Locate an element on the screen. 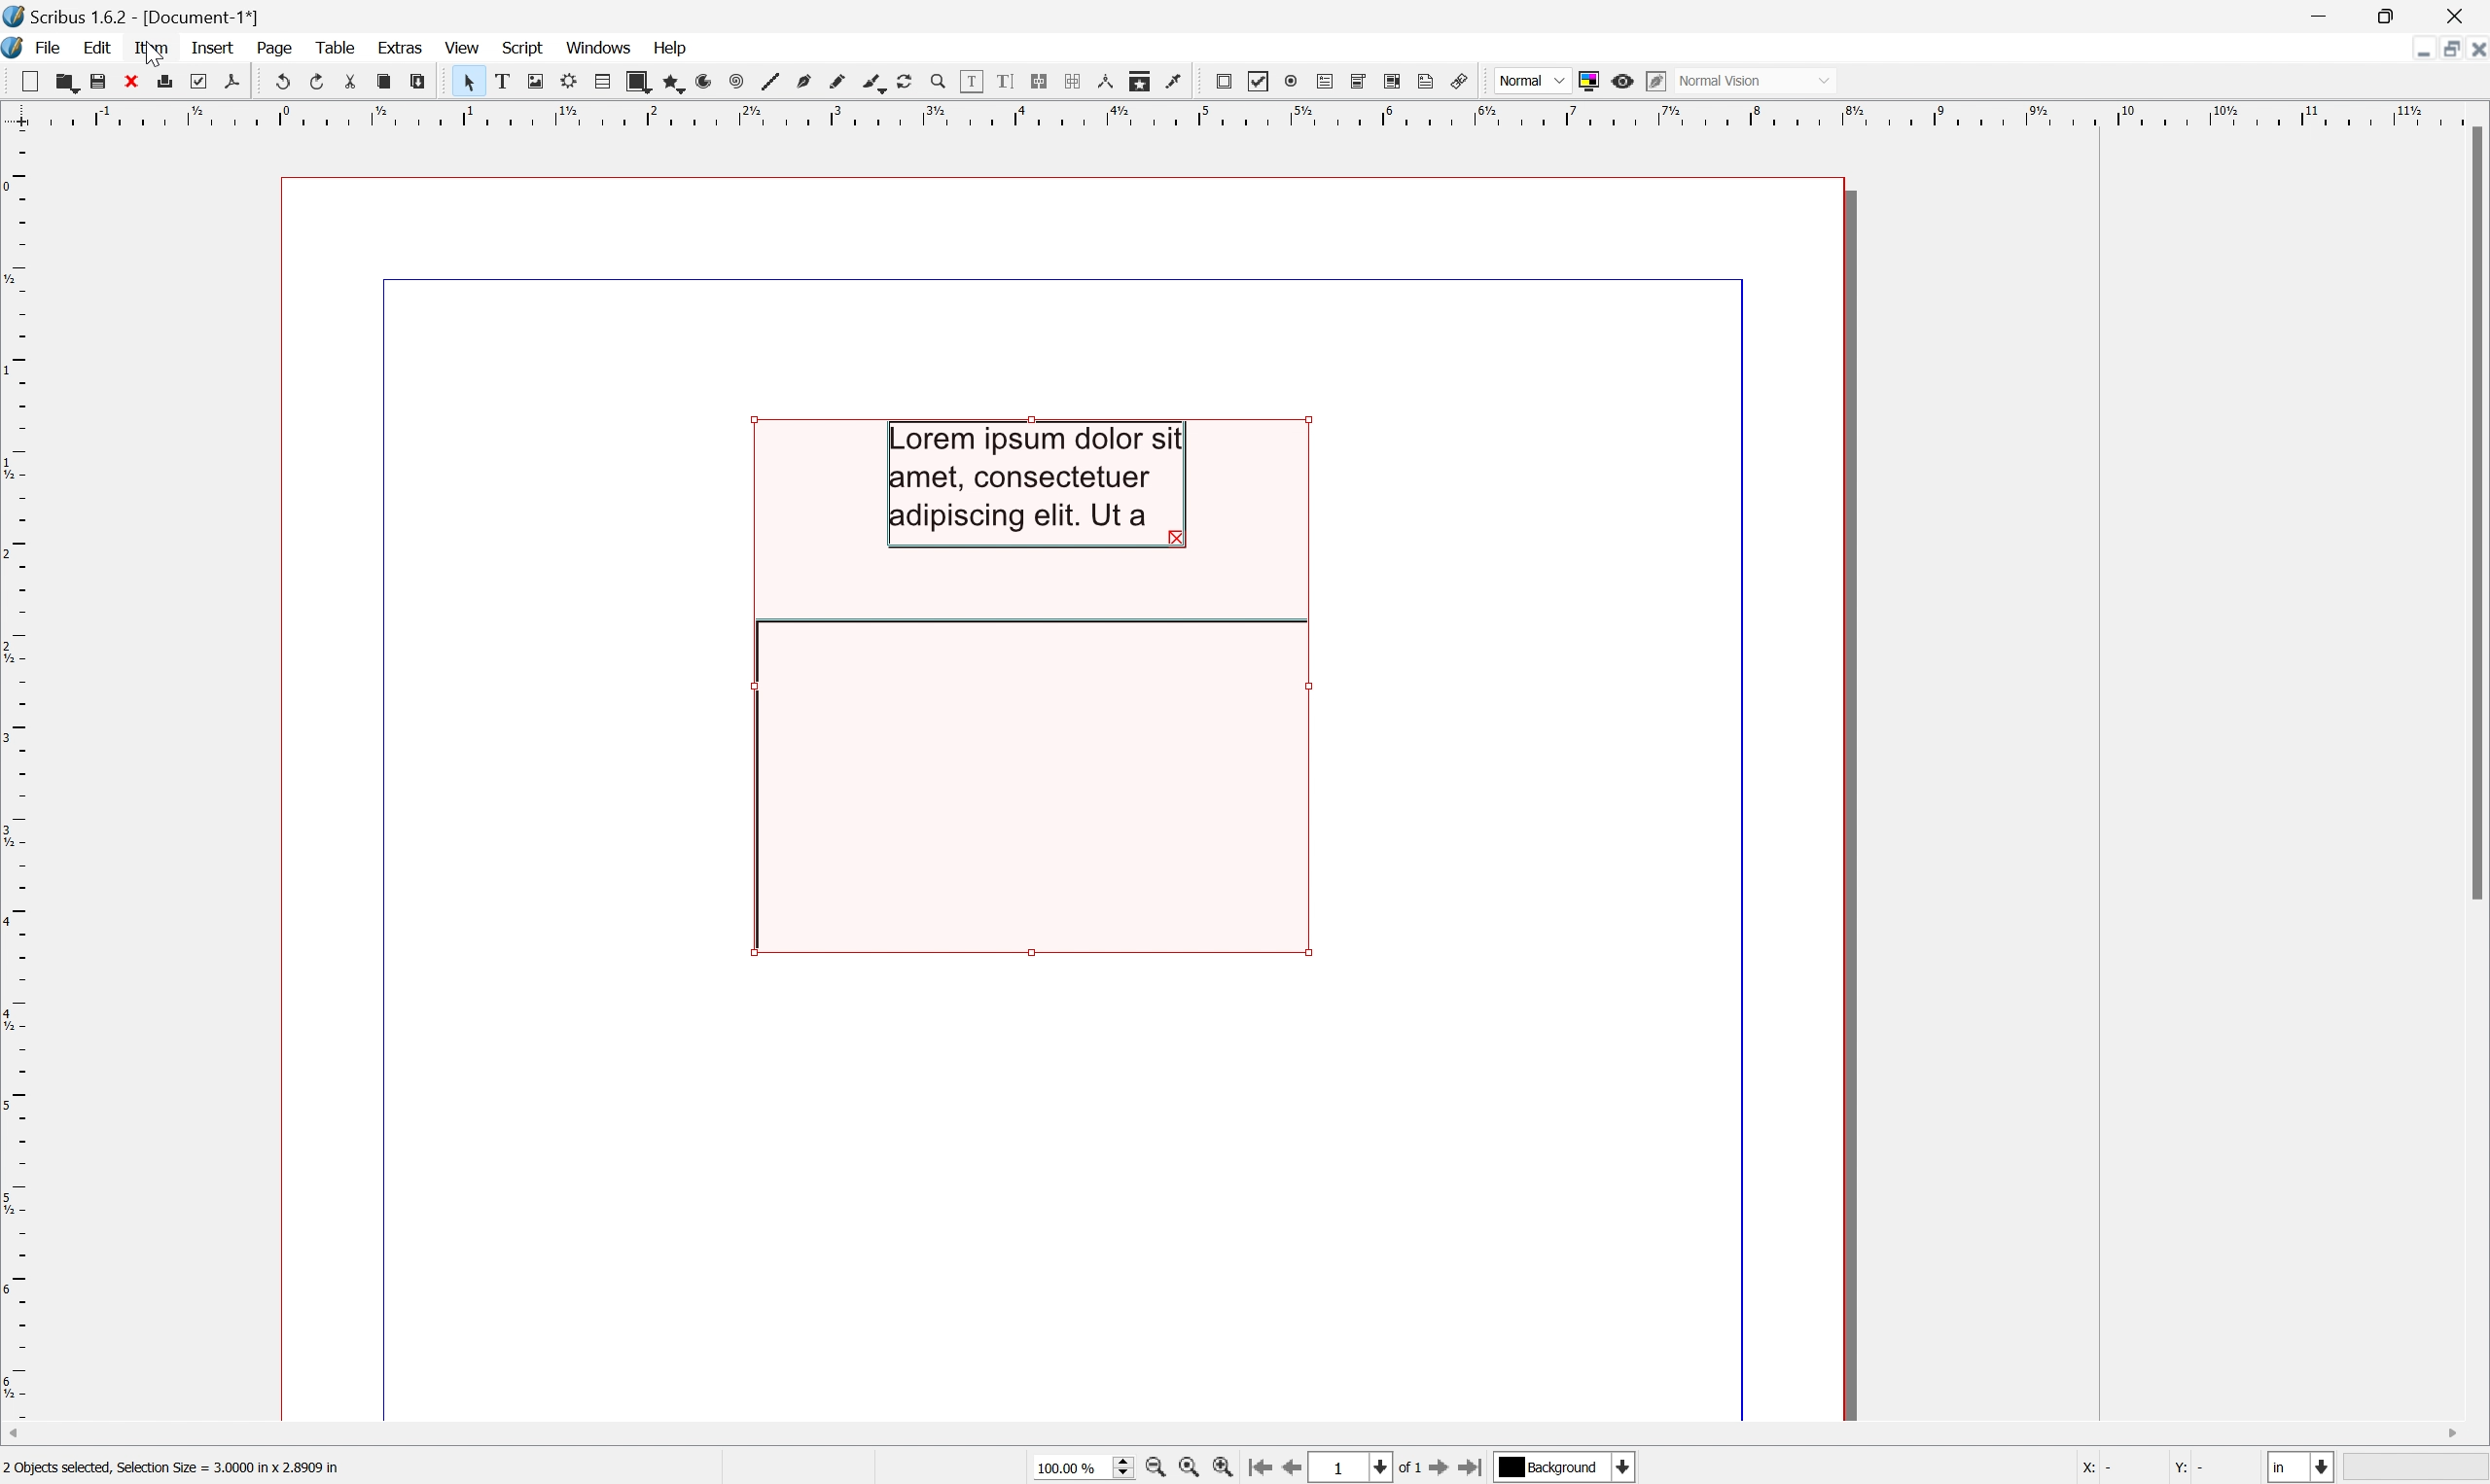 The height and width of the screenshot is (1484, 2490). Copy item properties is located at coordinates (1141, 81).